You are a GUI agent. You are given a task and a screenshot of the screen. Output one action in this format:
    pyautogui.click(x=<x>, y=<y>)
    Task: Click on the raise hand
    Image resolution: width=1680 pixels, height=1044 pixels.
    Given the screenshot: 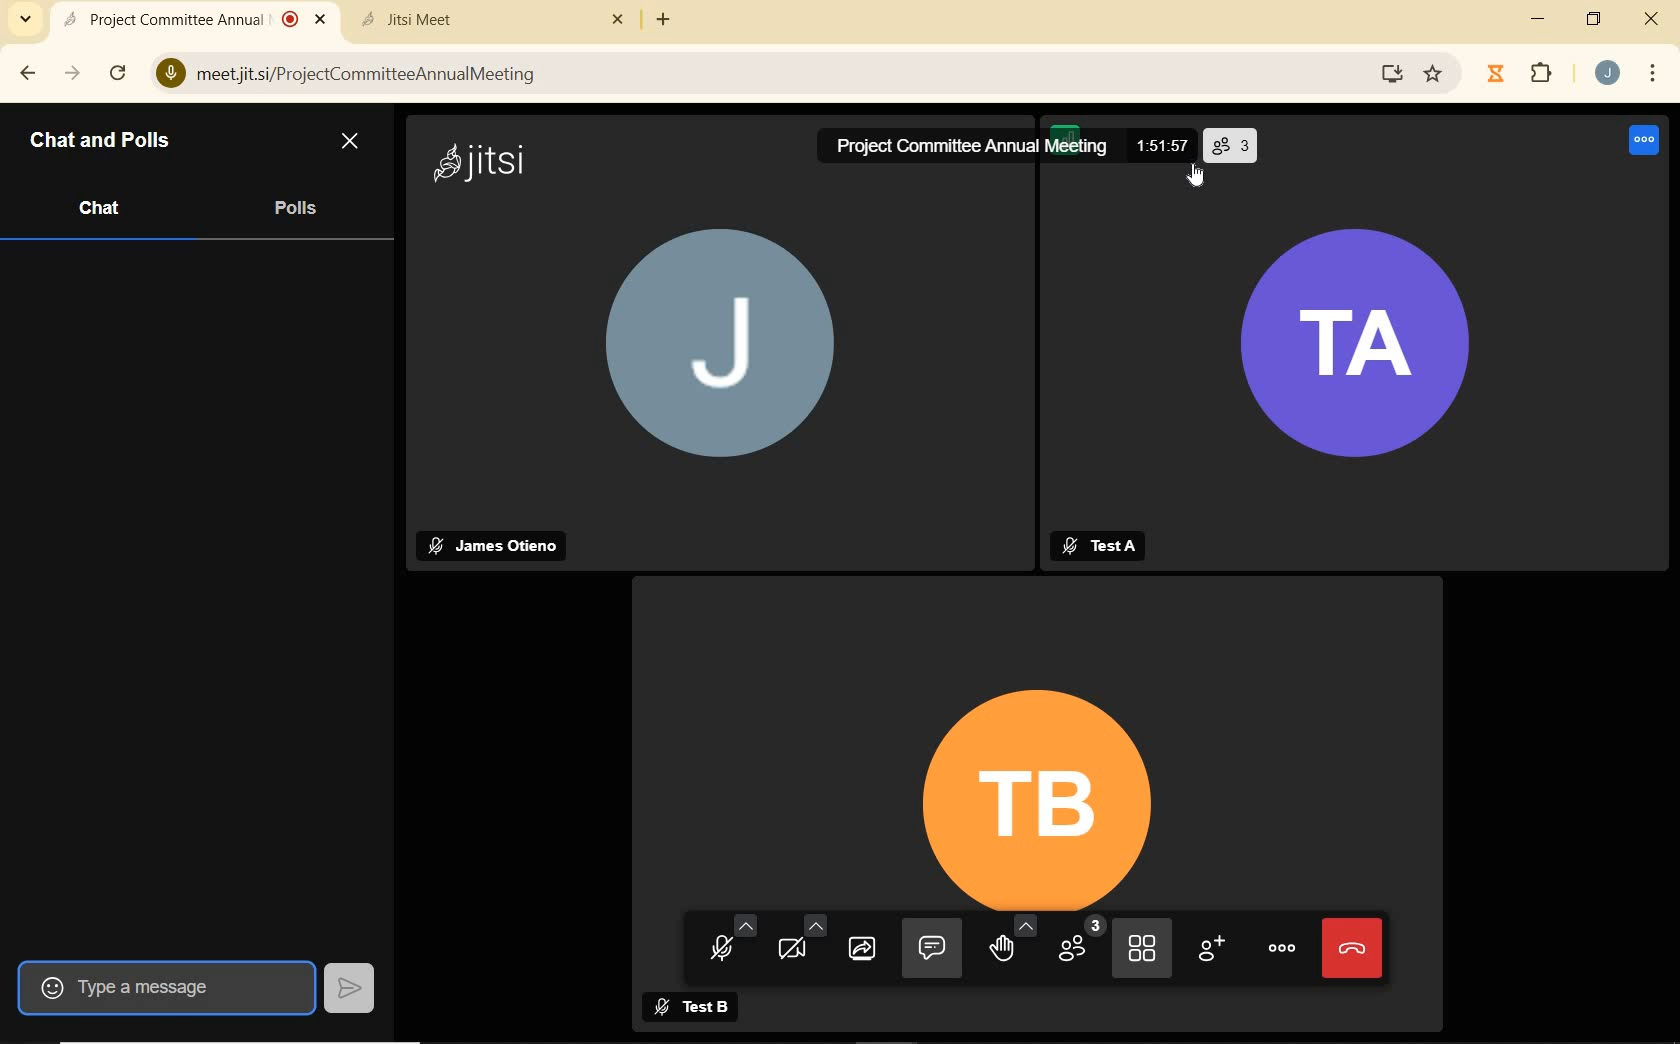 What is the action you would take?
    pyautogui.click(x=1015, y=946)
    